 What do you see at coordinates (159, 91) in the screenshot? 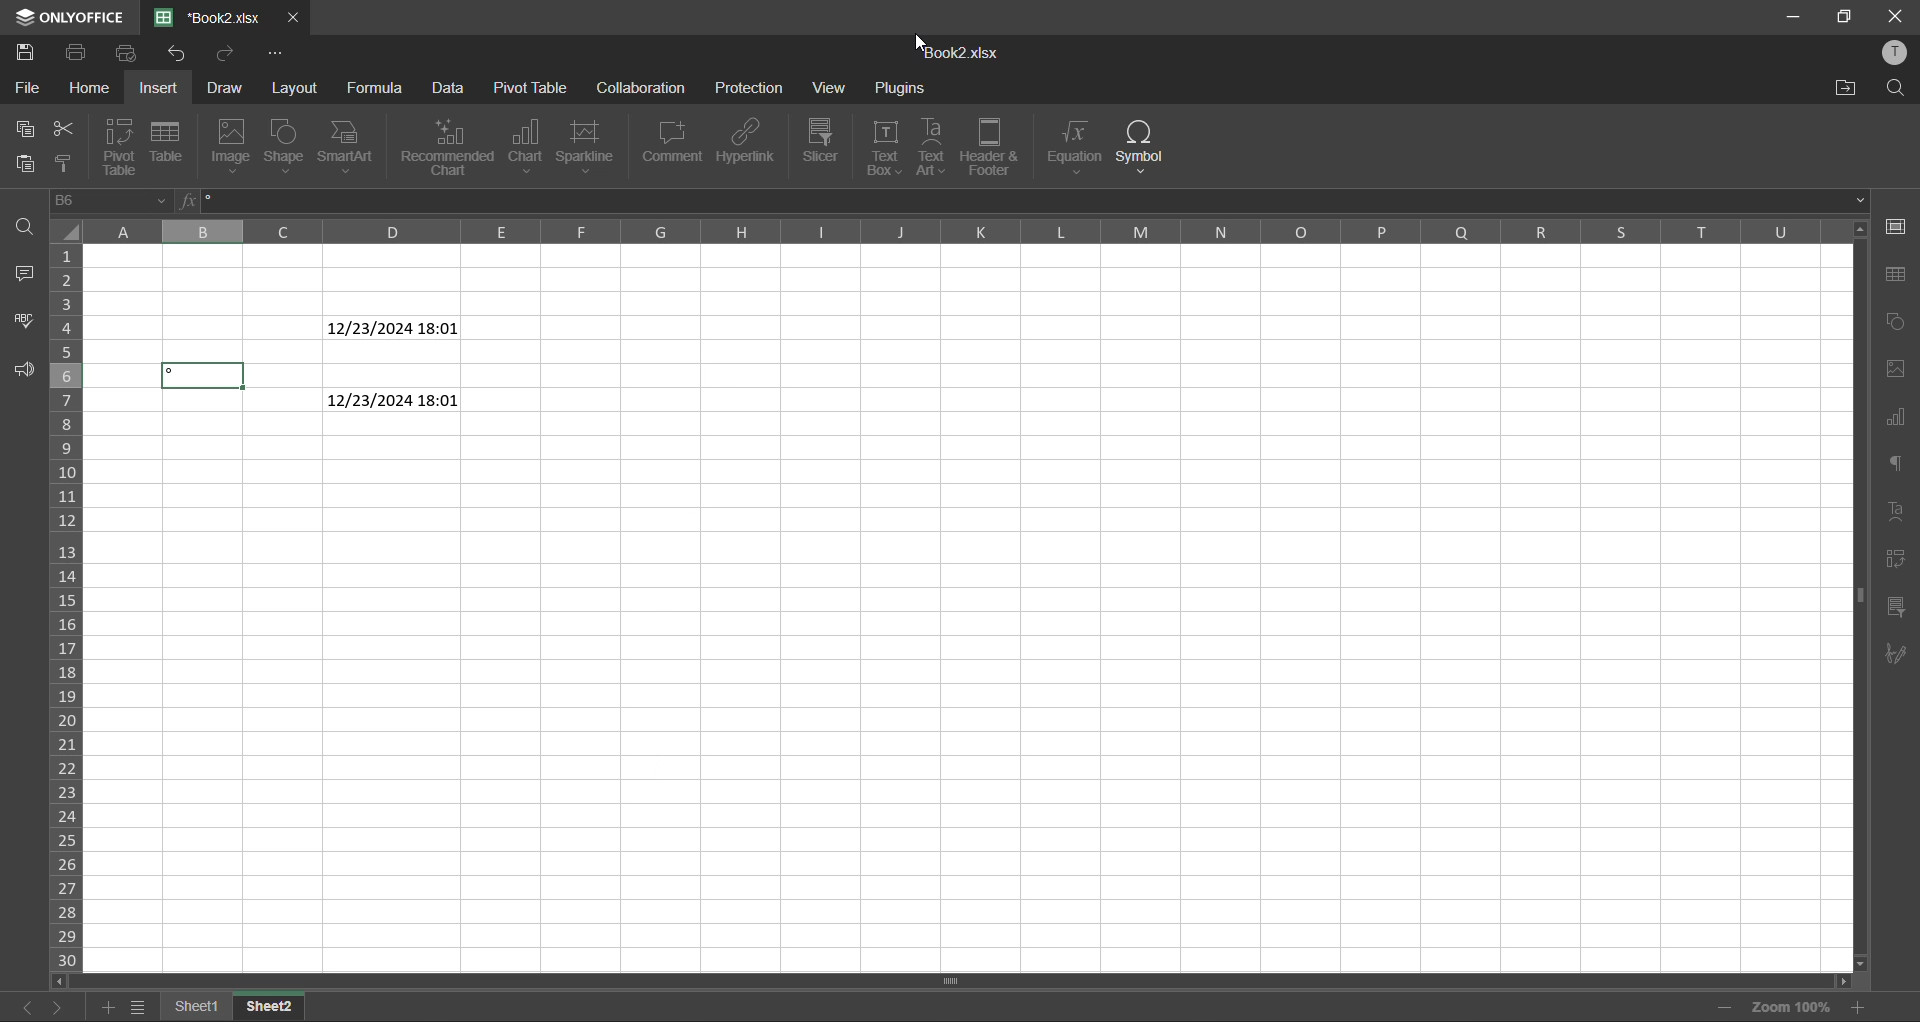
I see `insert` at bounding box center [159, 91].